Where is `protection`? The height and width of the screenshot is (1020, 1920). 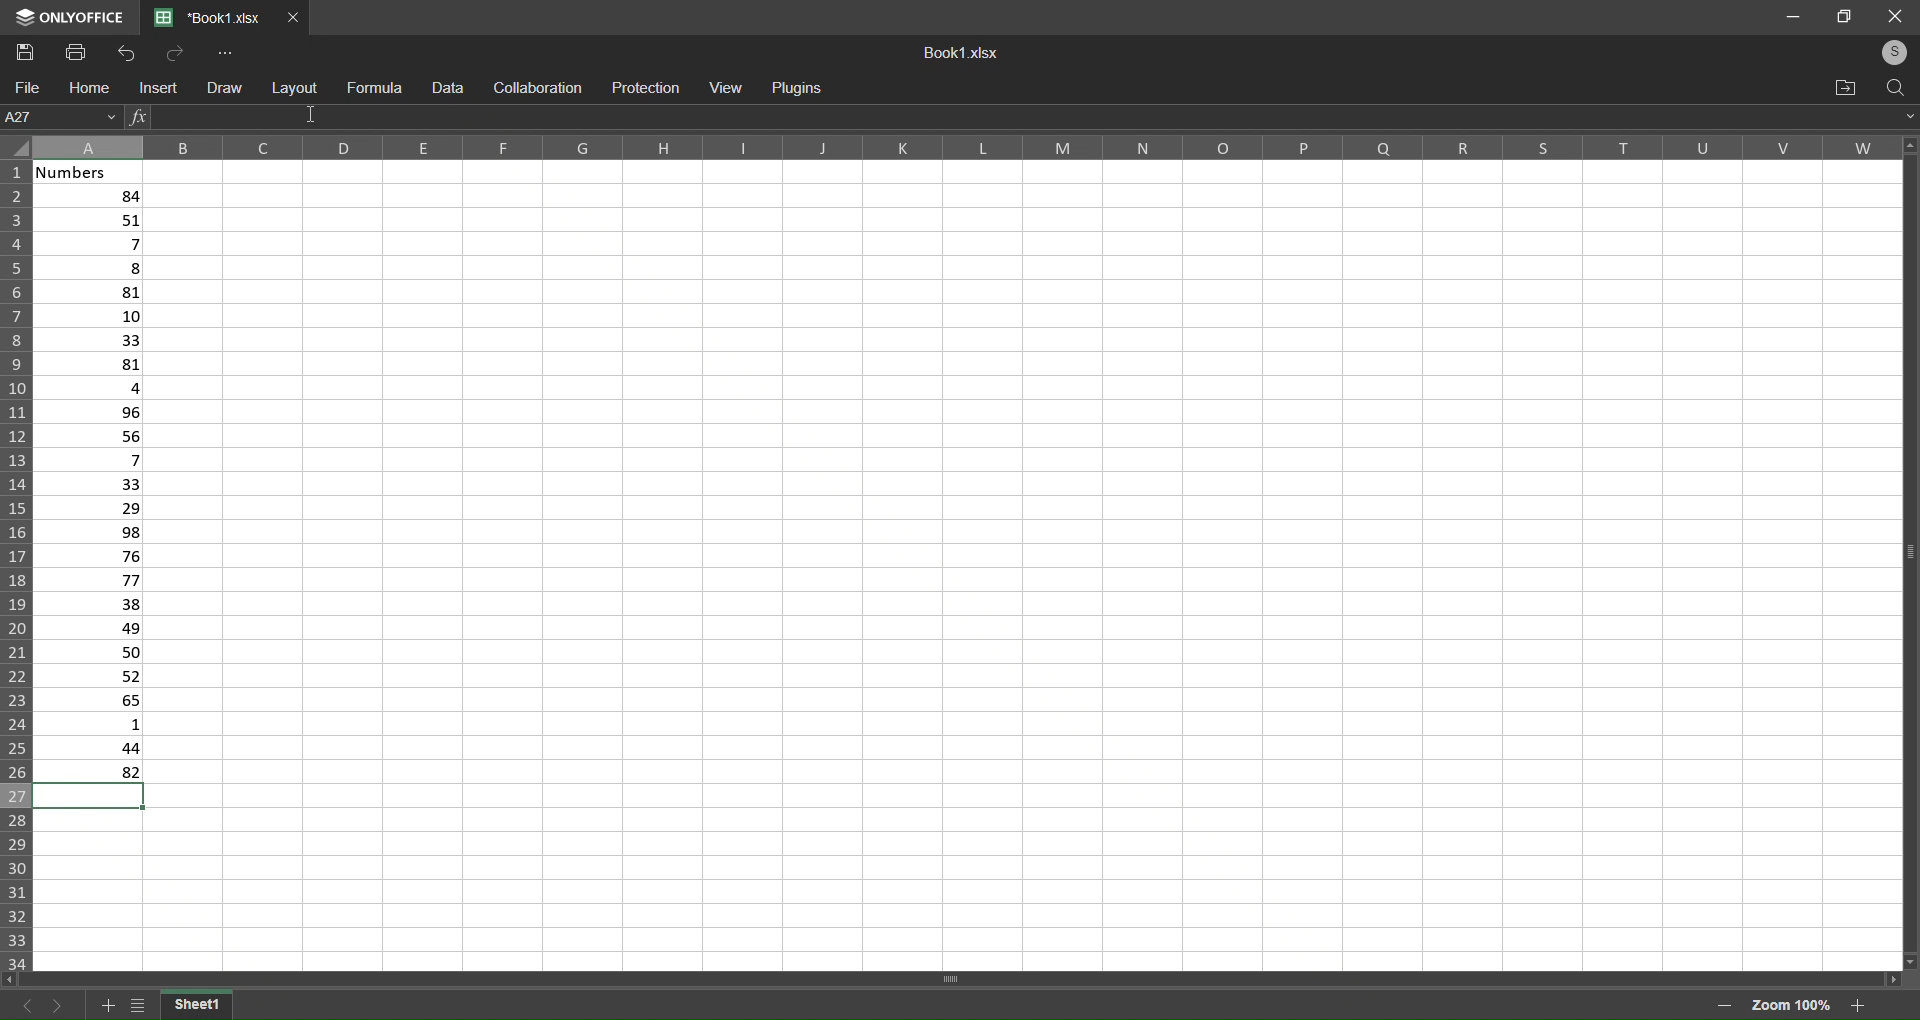 protection is located at coordinates (647, 89).